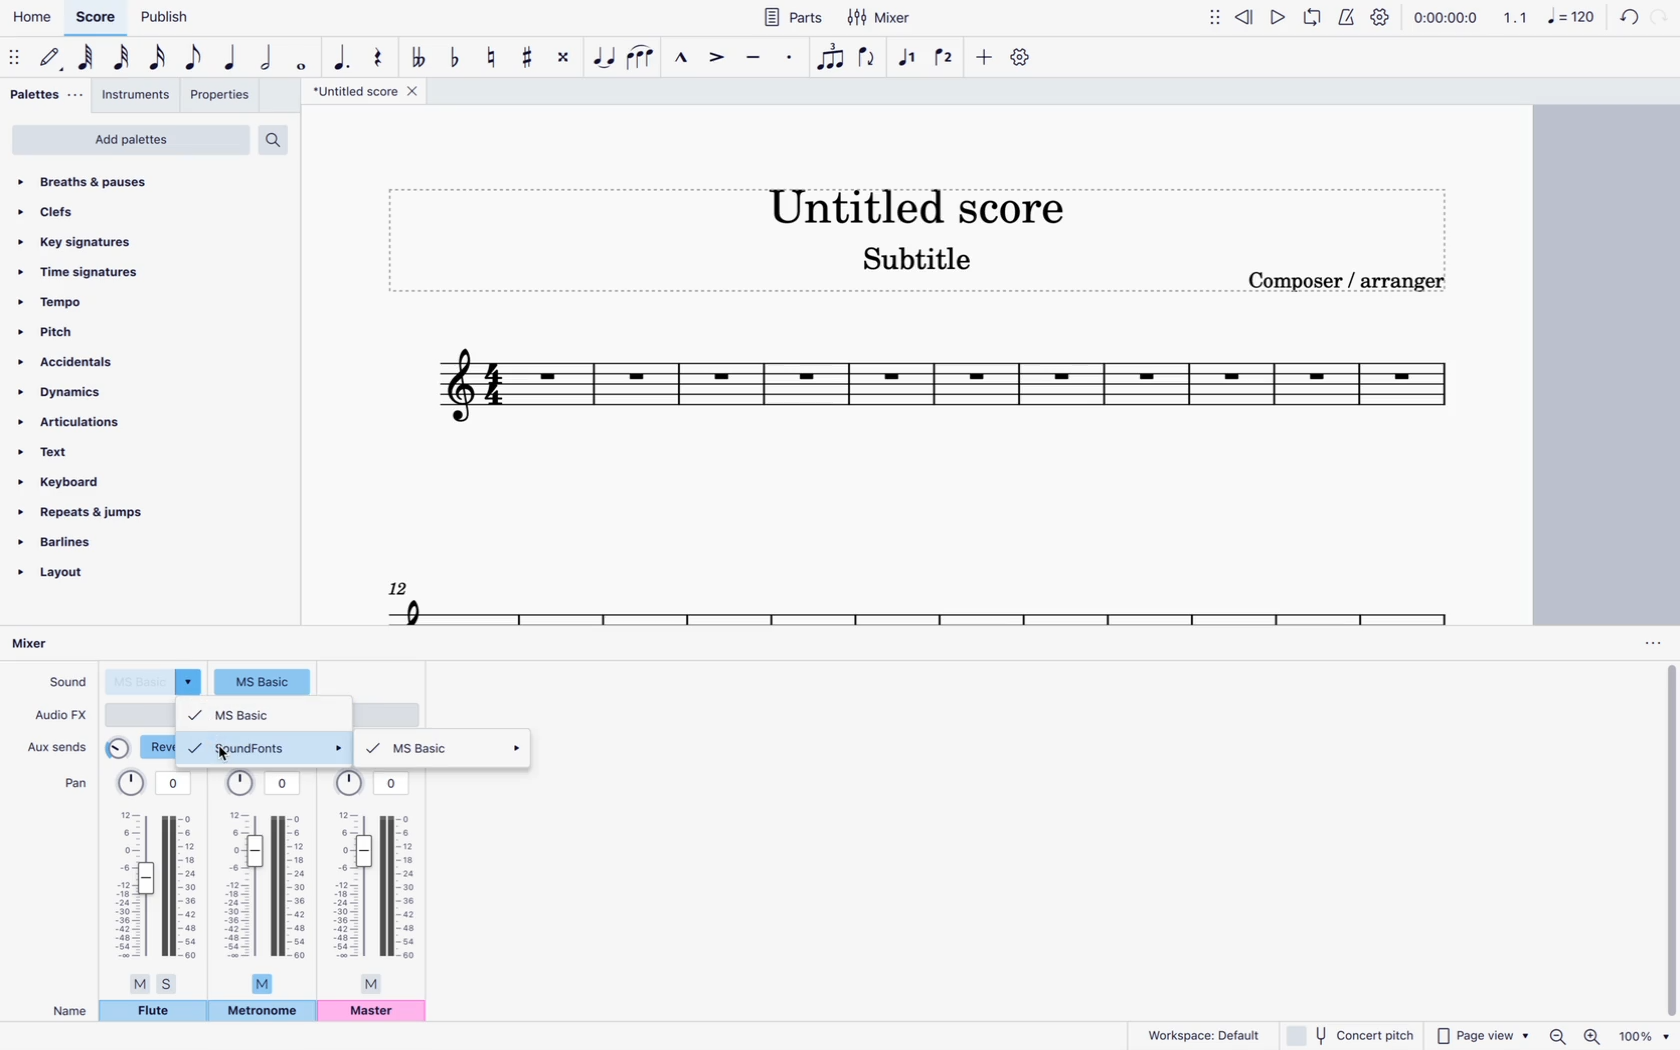  What do you see at coordinates (59, 743) in the screenshot?
I see `aux sends` at bounding box center [59, 743].